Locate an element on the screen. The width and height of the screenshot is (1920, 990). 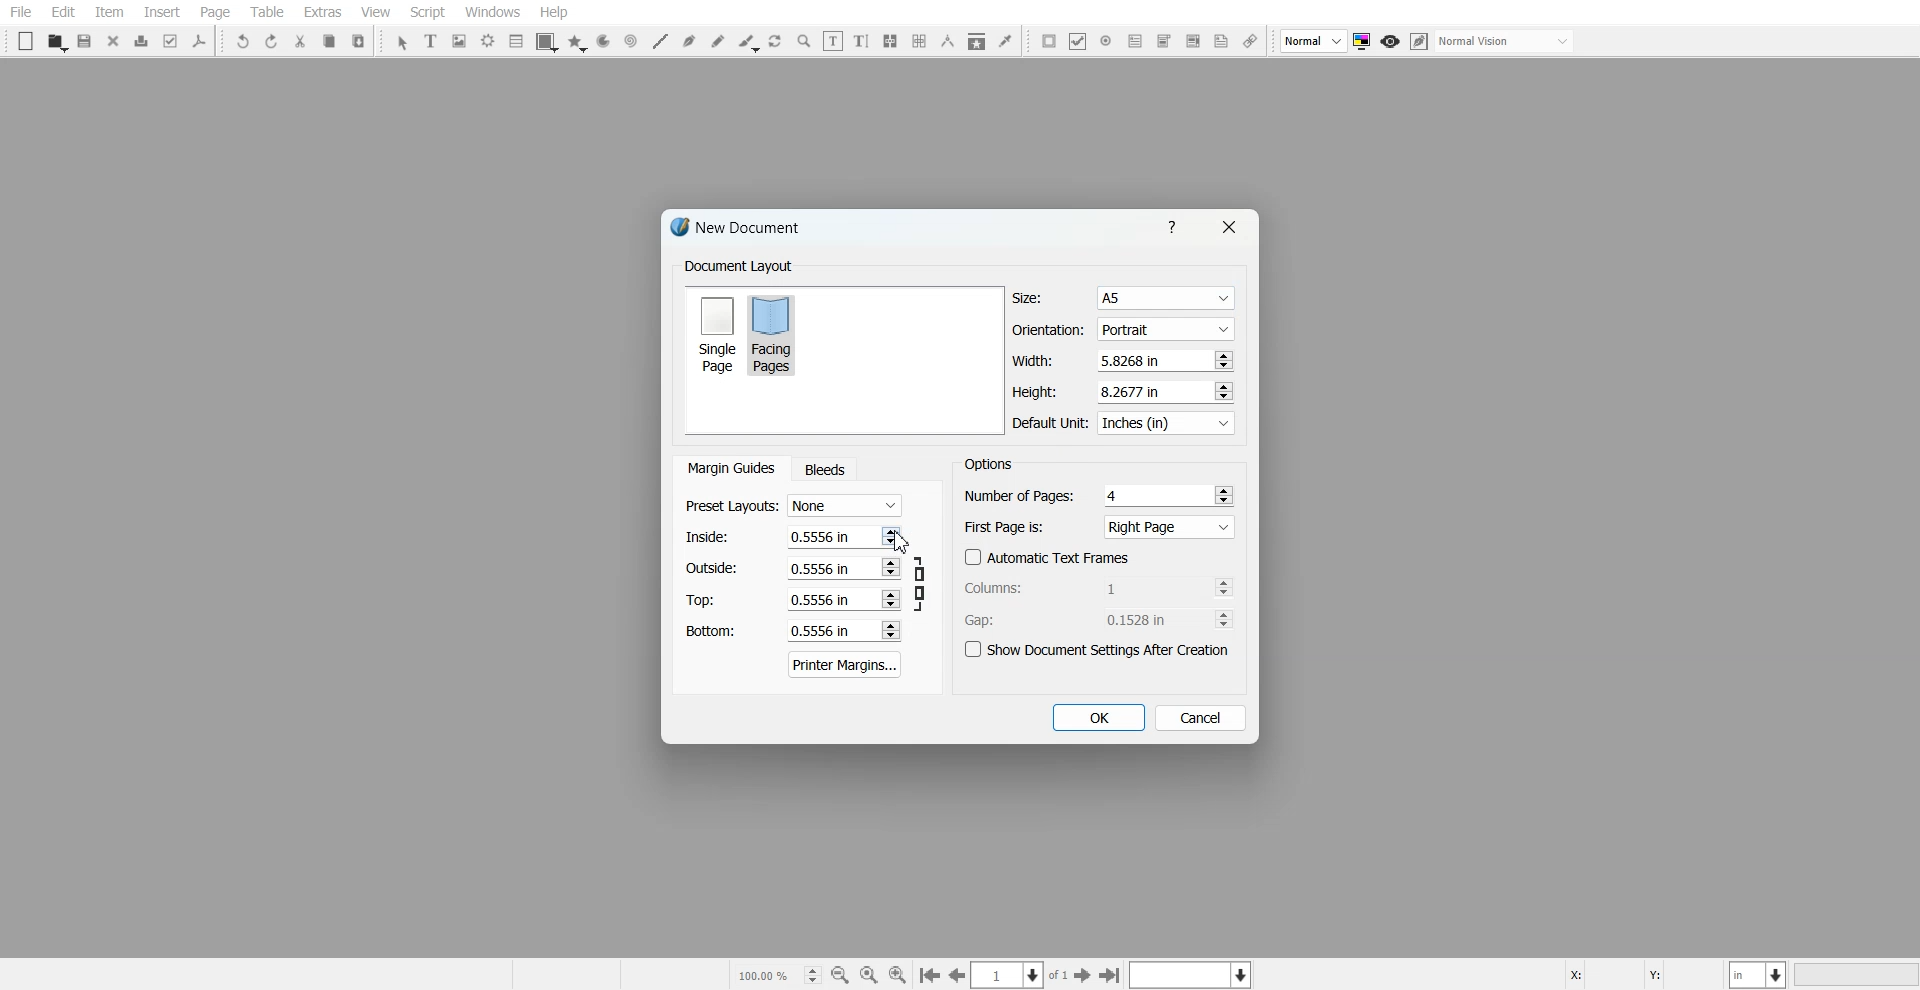
8.2677 in is located at coordinates (1136, 391).